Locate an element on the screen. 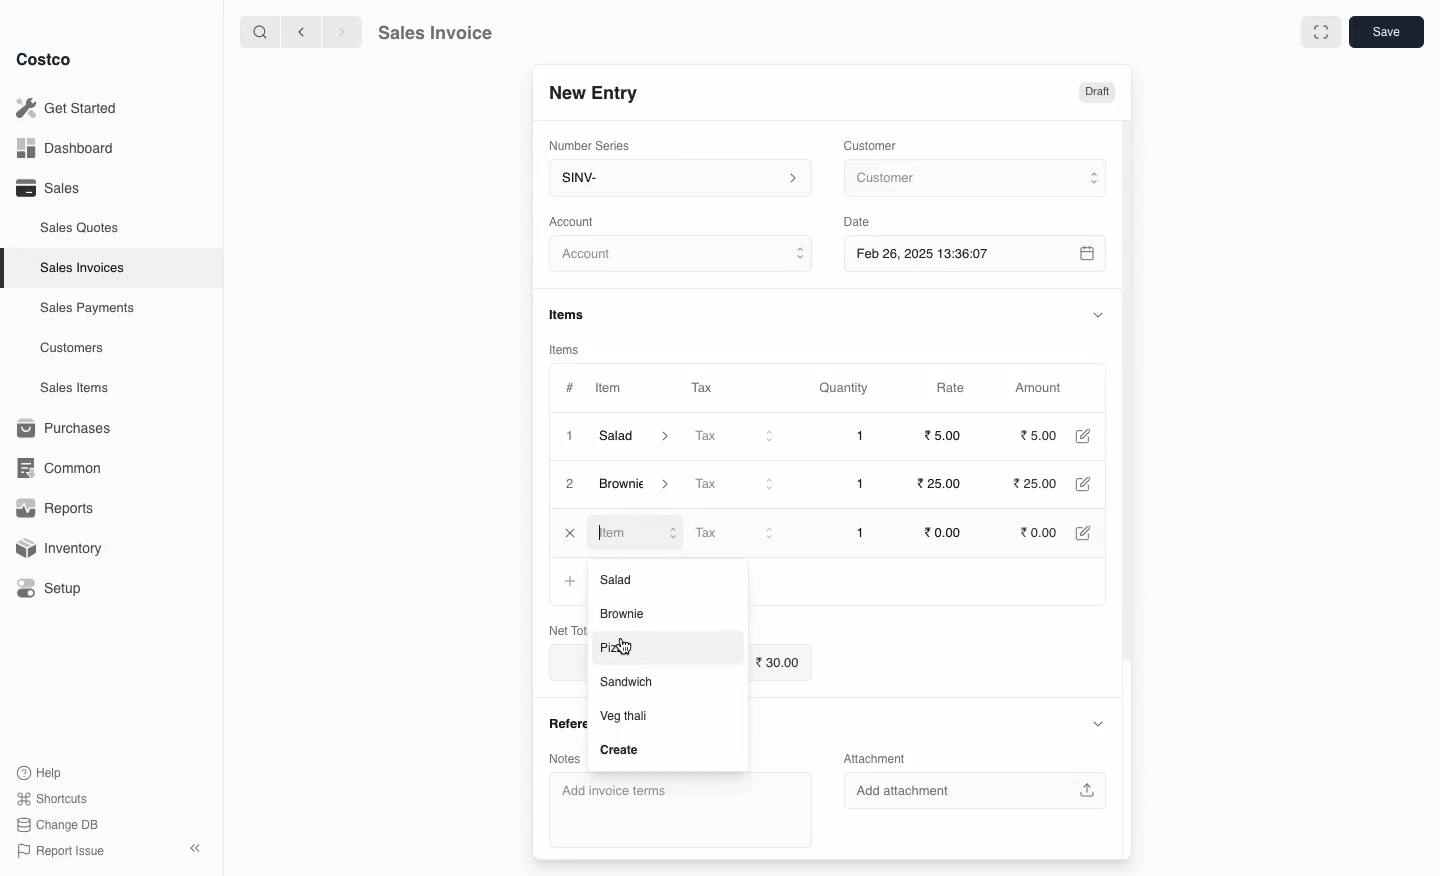 Image resolution: width=1440 pixels, height=876 pixels. Tax is located at coordinates (736, 533).